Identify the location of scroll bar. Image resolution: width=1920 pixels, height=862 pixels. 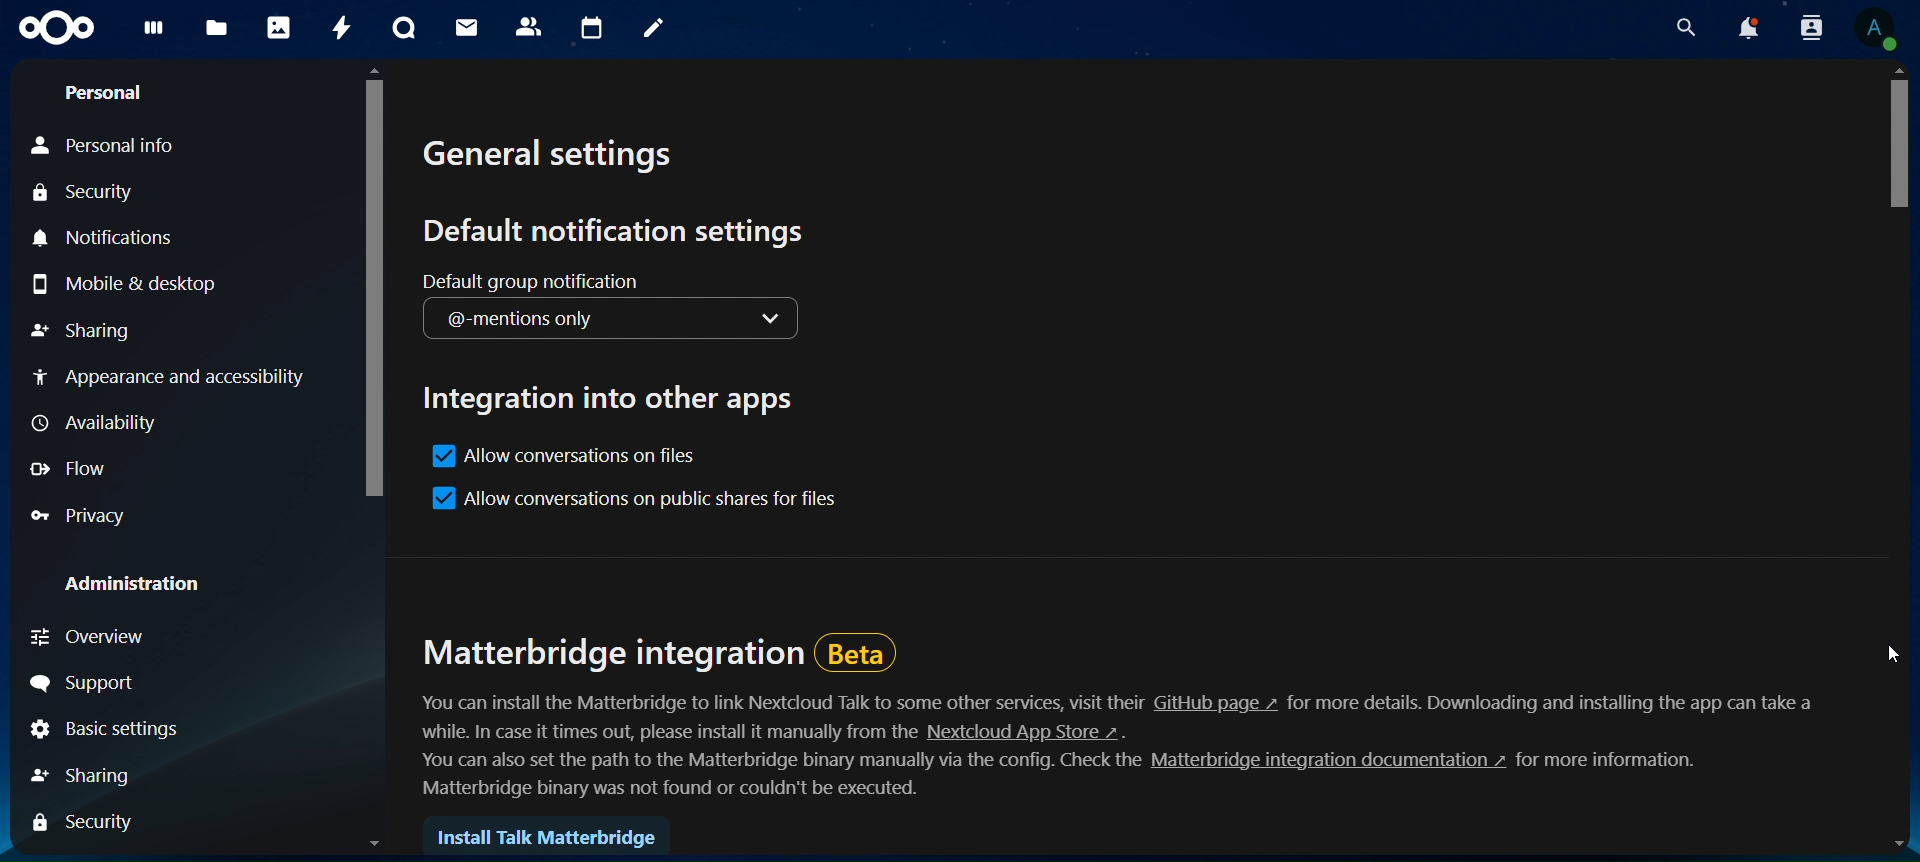
(377, 288).